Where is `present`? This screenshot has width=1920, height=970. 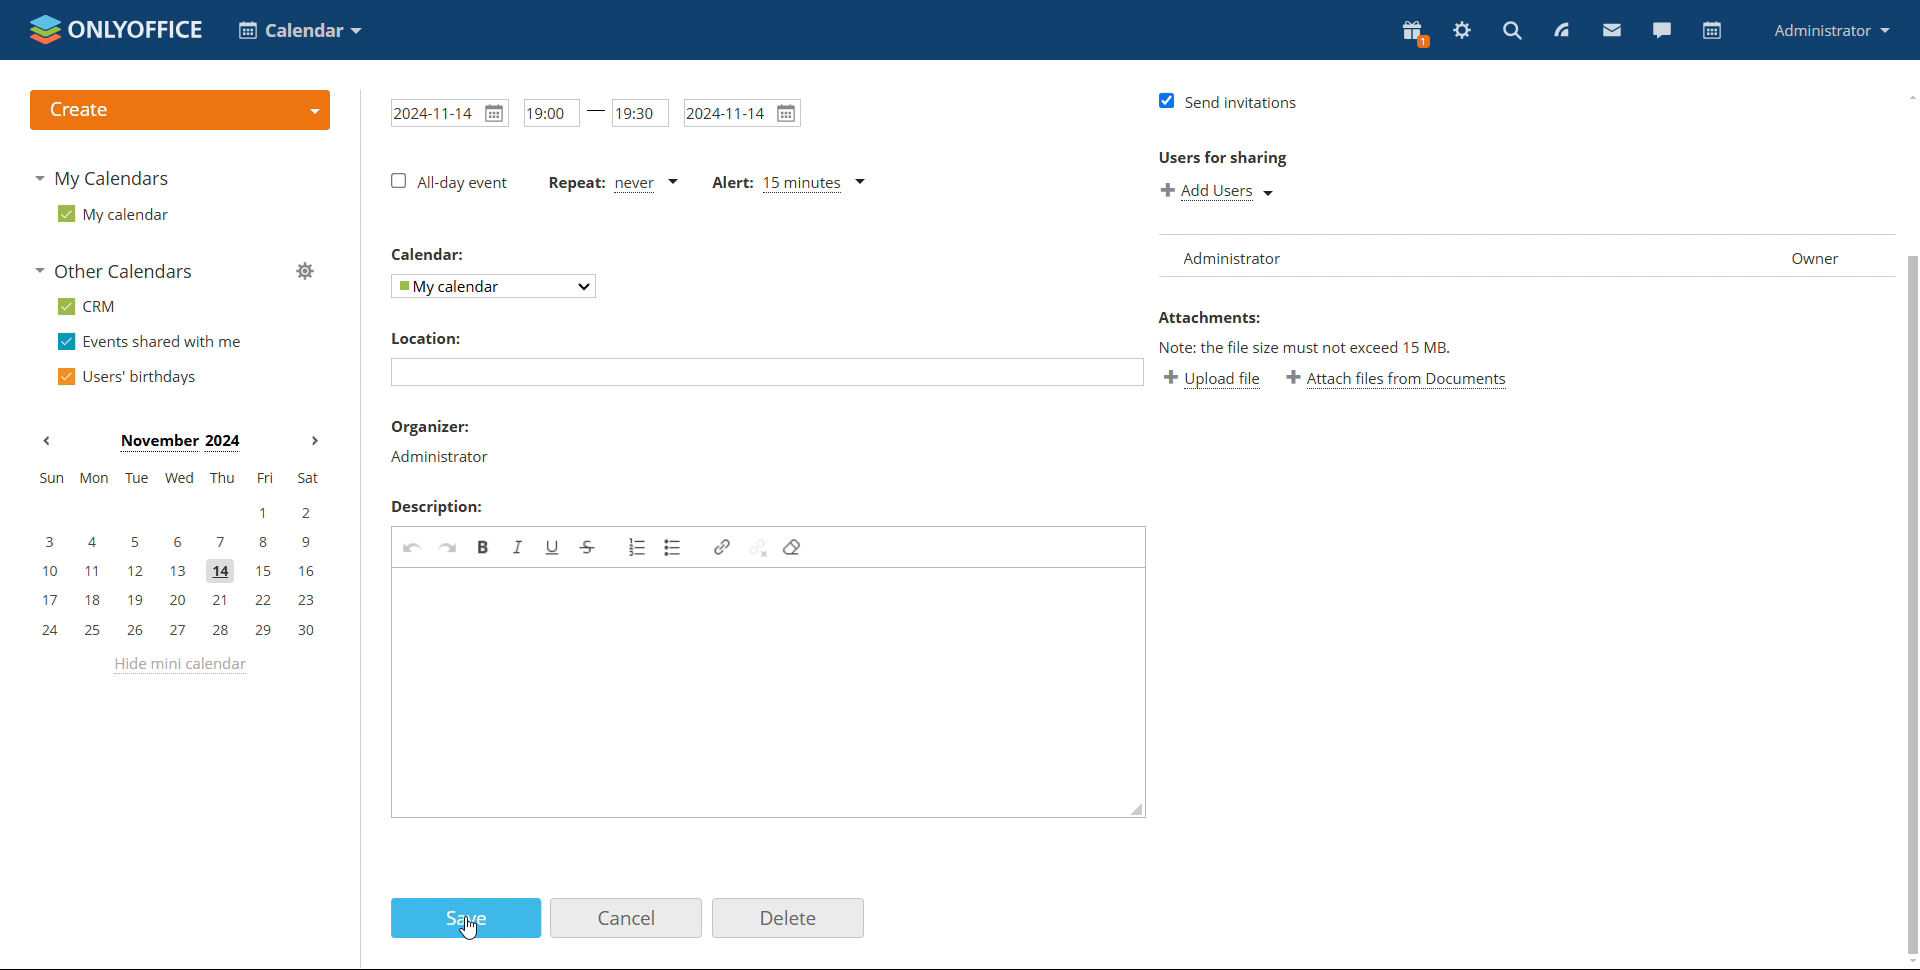 present is located at coordinates (1413, 33).